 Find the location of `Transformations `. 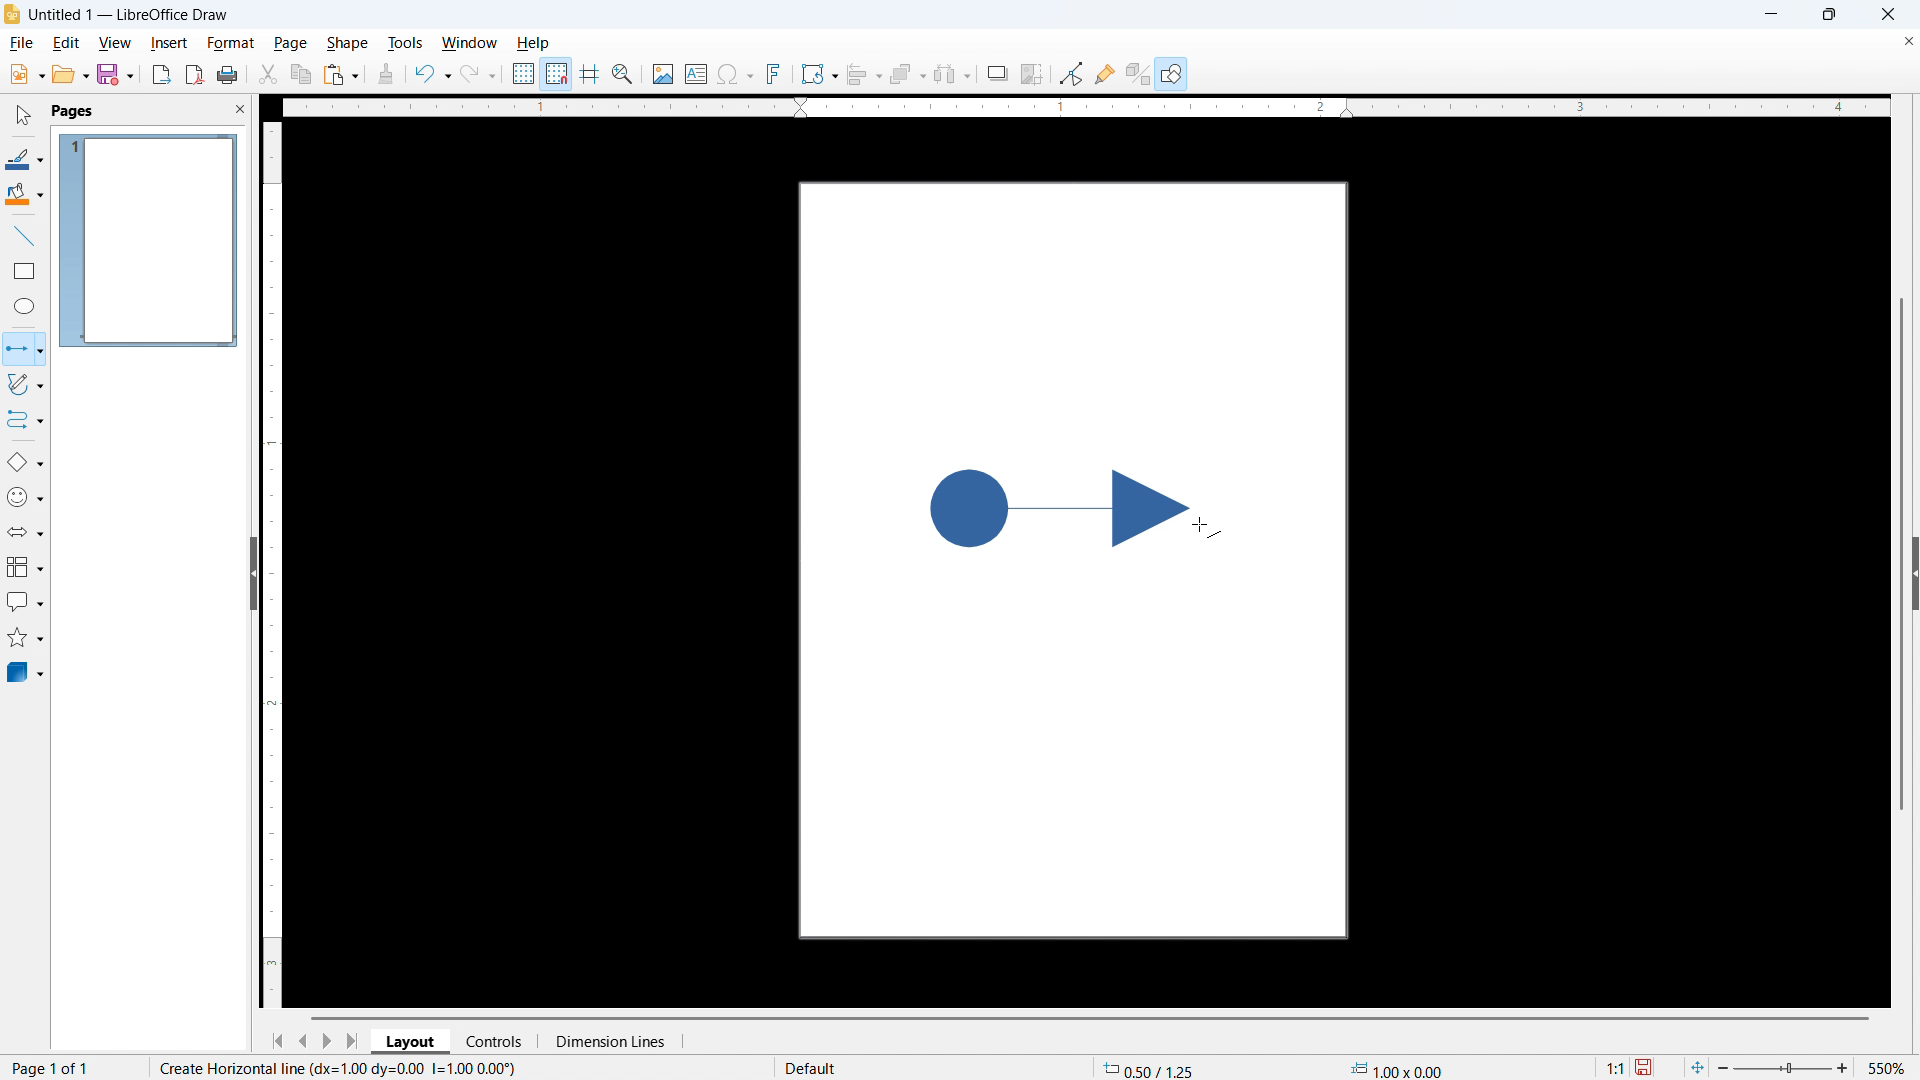

Transformations  is located at coordinates (819, 75).